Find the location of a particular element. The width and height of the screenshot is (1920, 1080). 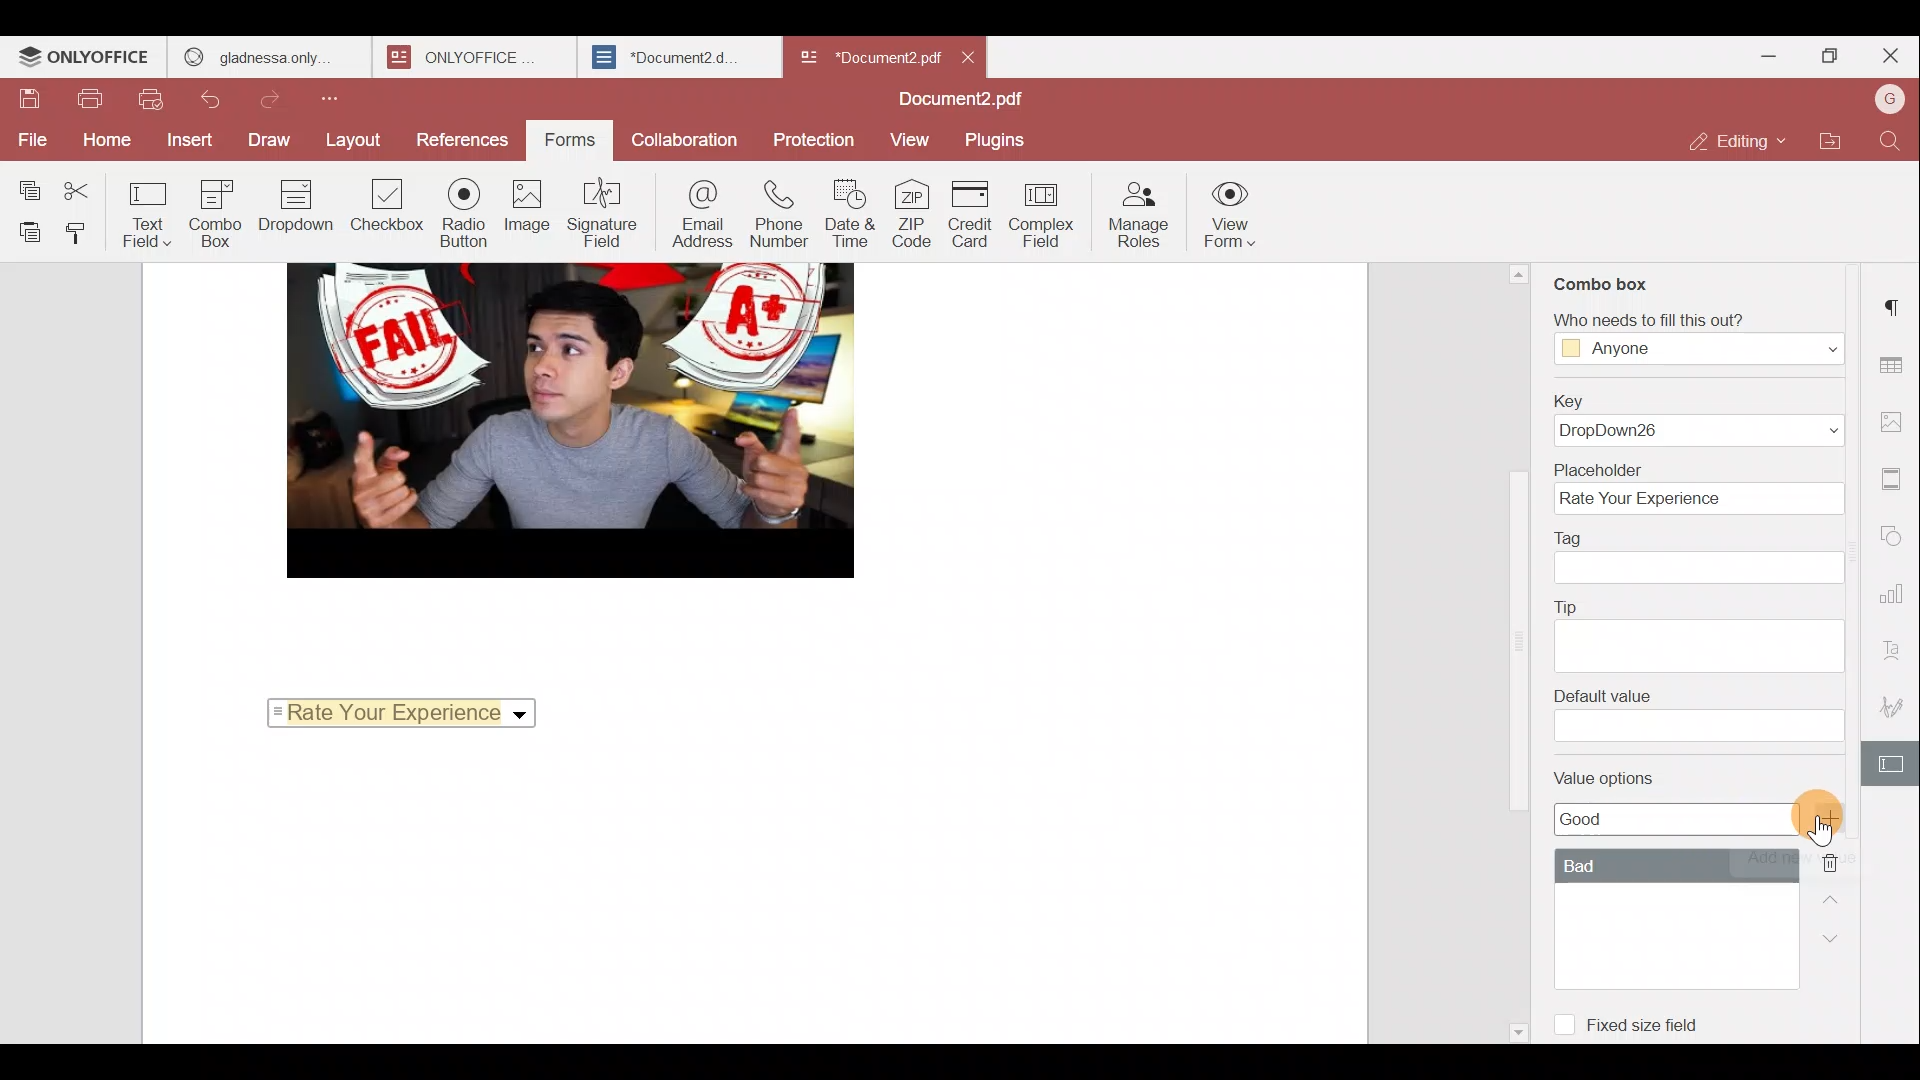

*Document2.d. is located at coordinates (666, 54).